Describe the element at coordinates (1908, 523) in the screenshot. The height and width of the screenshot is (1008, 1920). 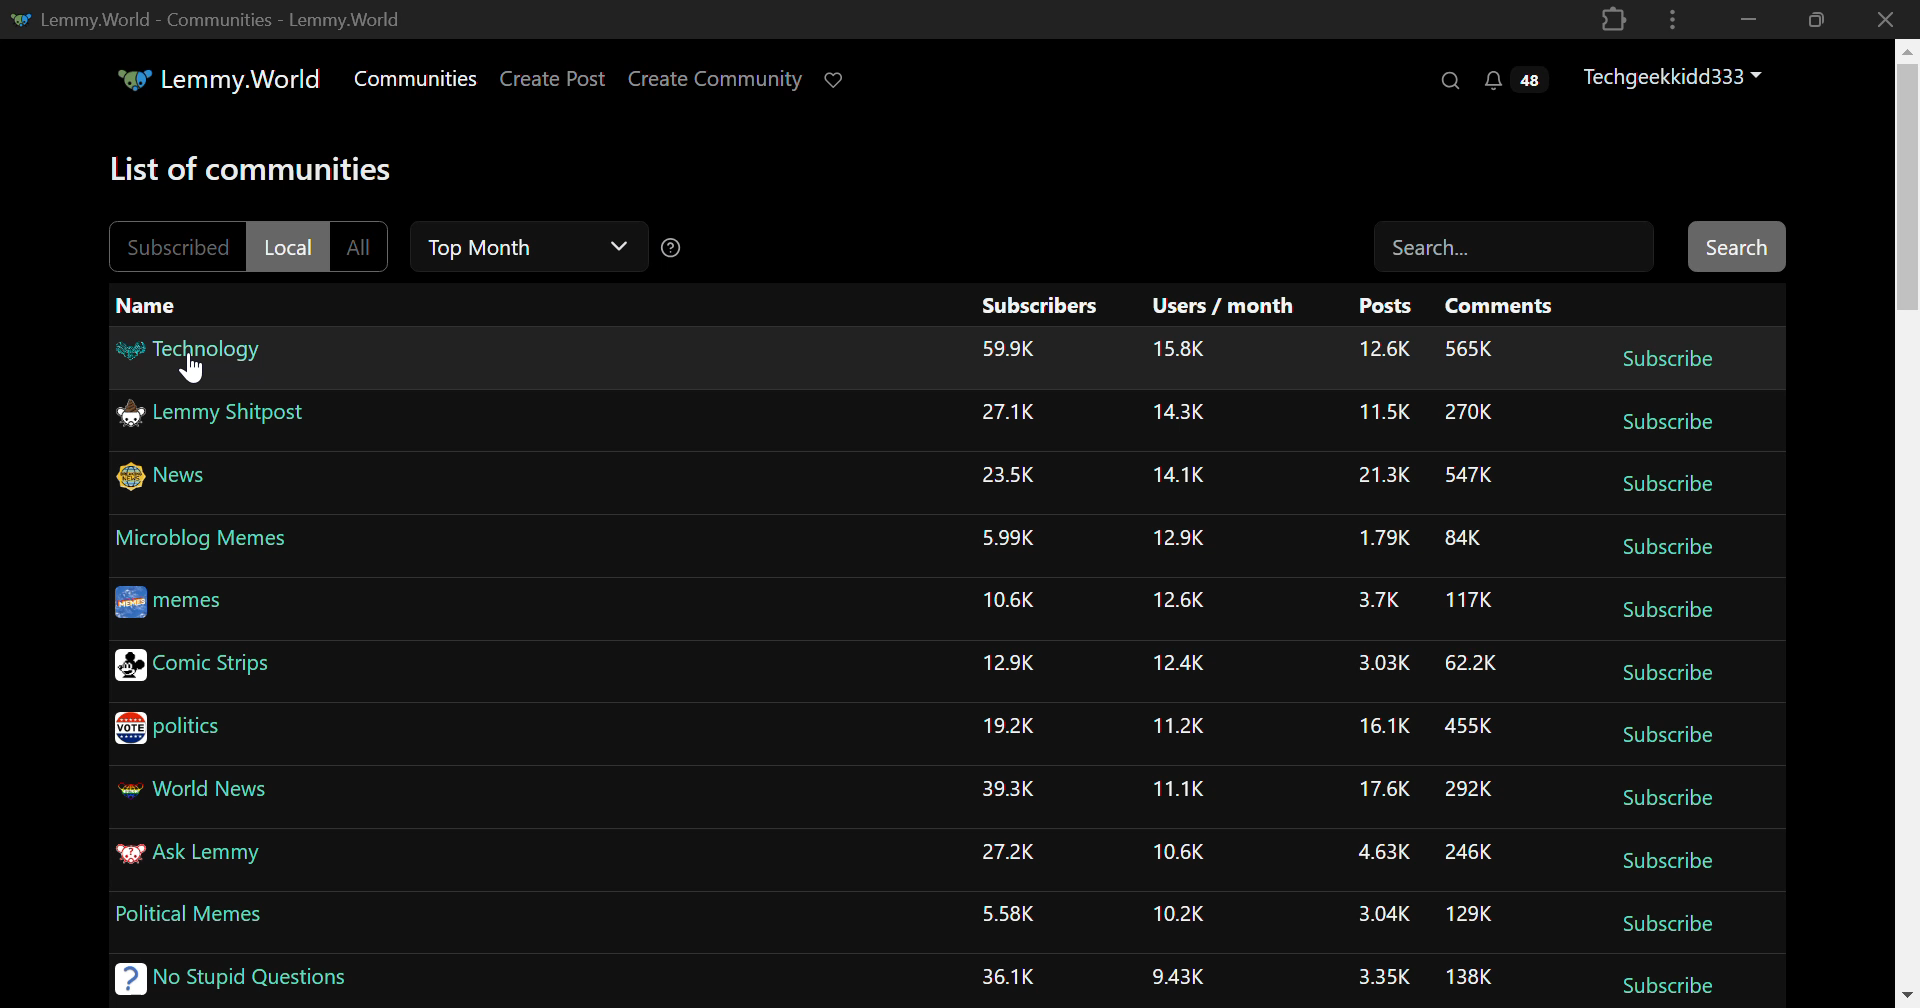
I see `Vertical Scroll Bar` at that location.